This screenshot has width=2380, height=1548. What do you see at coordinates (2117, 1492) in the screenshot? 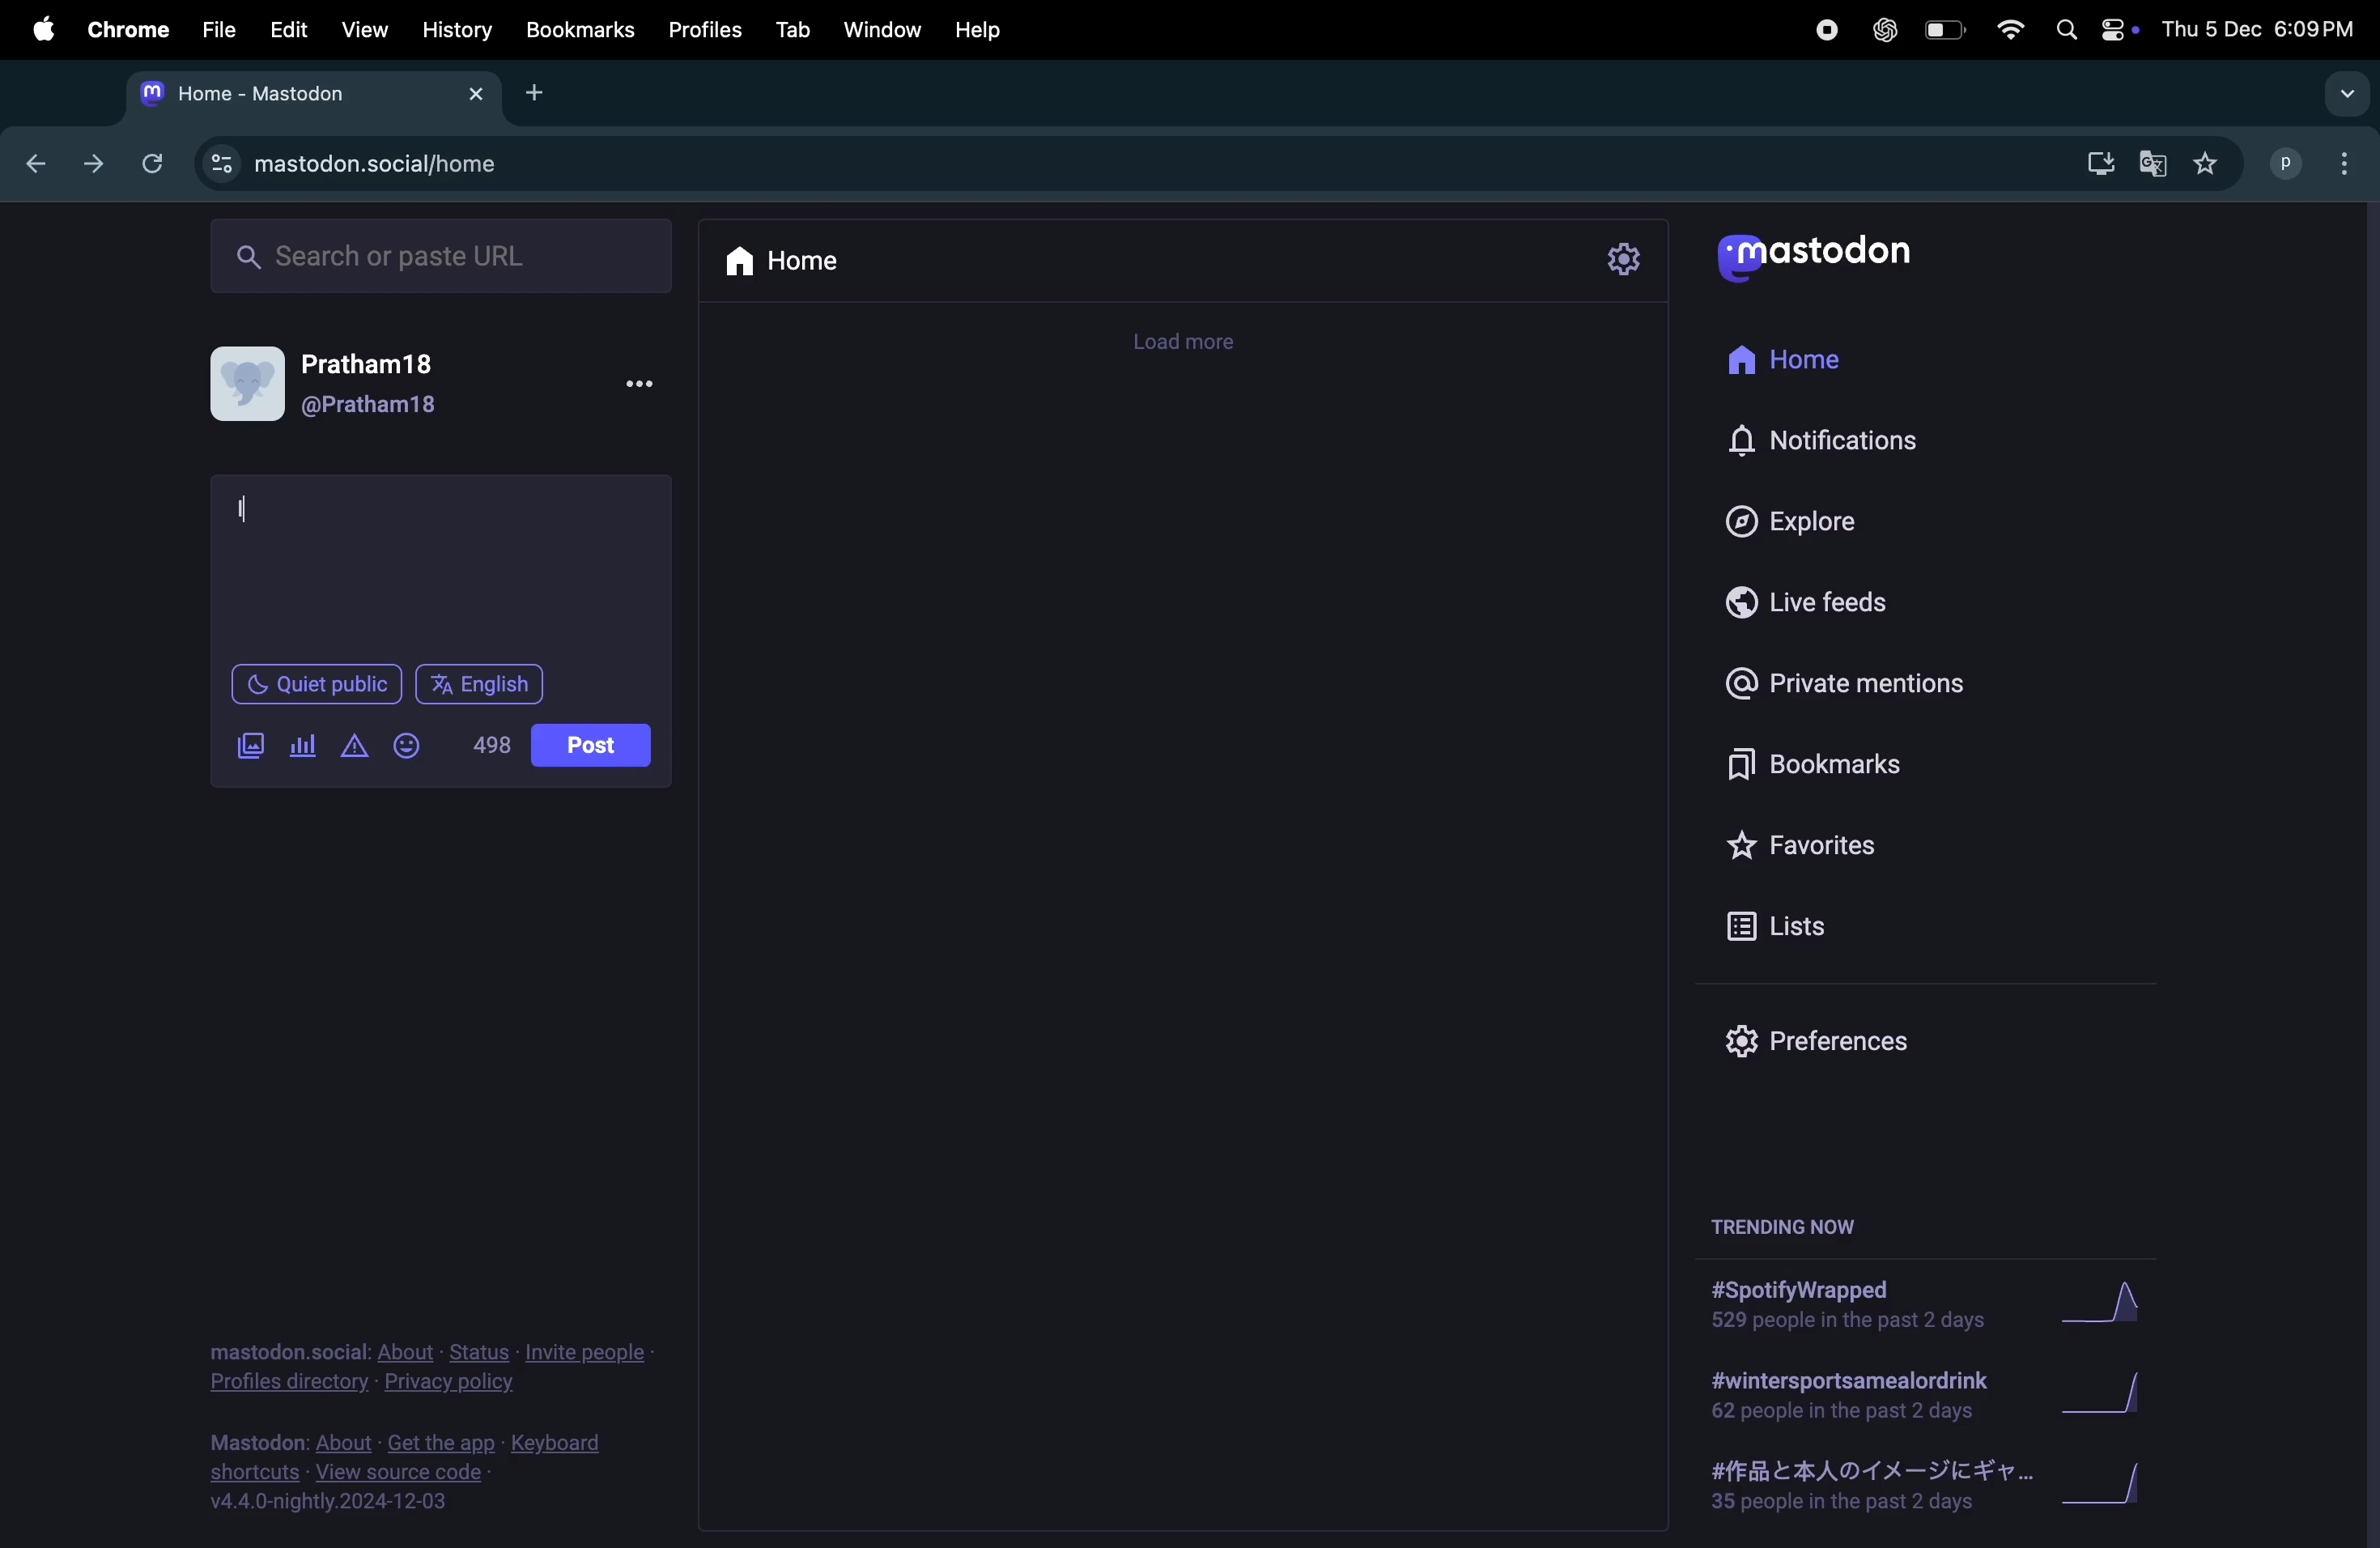
I see `graph` at bounding box center [2117, 1492].